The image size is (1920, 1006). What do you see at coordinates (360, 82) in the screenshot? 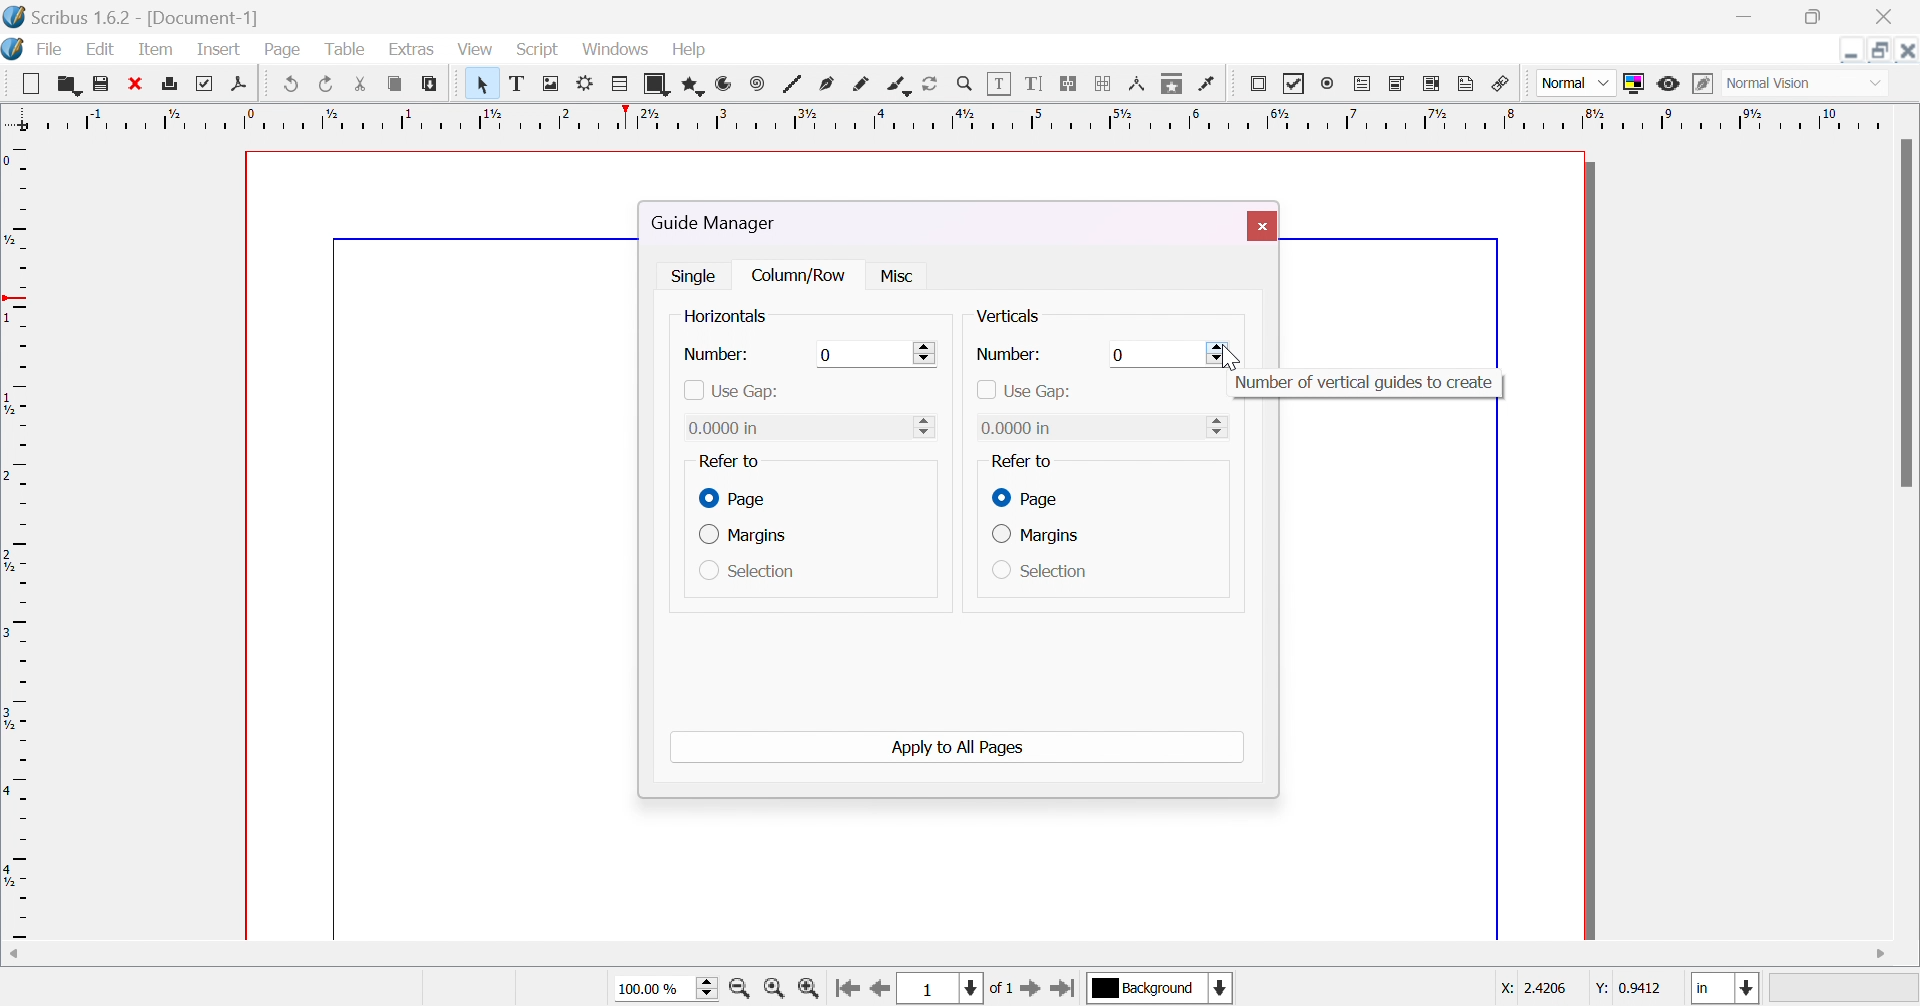
I see `cut` at bounding box center [360, 82].